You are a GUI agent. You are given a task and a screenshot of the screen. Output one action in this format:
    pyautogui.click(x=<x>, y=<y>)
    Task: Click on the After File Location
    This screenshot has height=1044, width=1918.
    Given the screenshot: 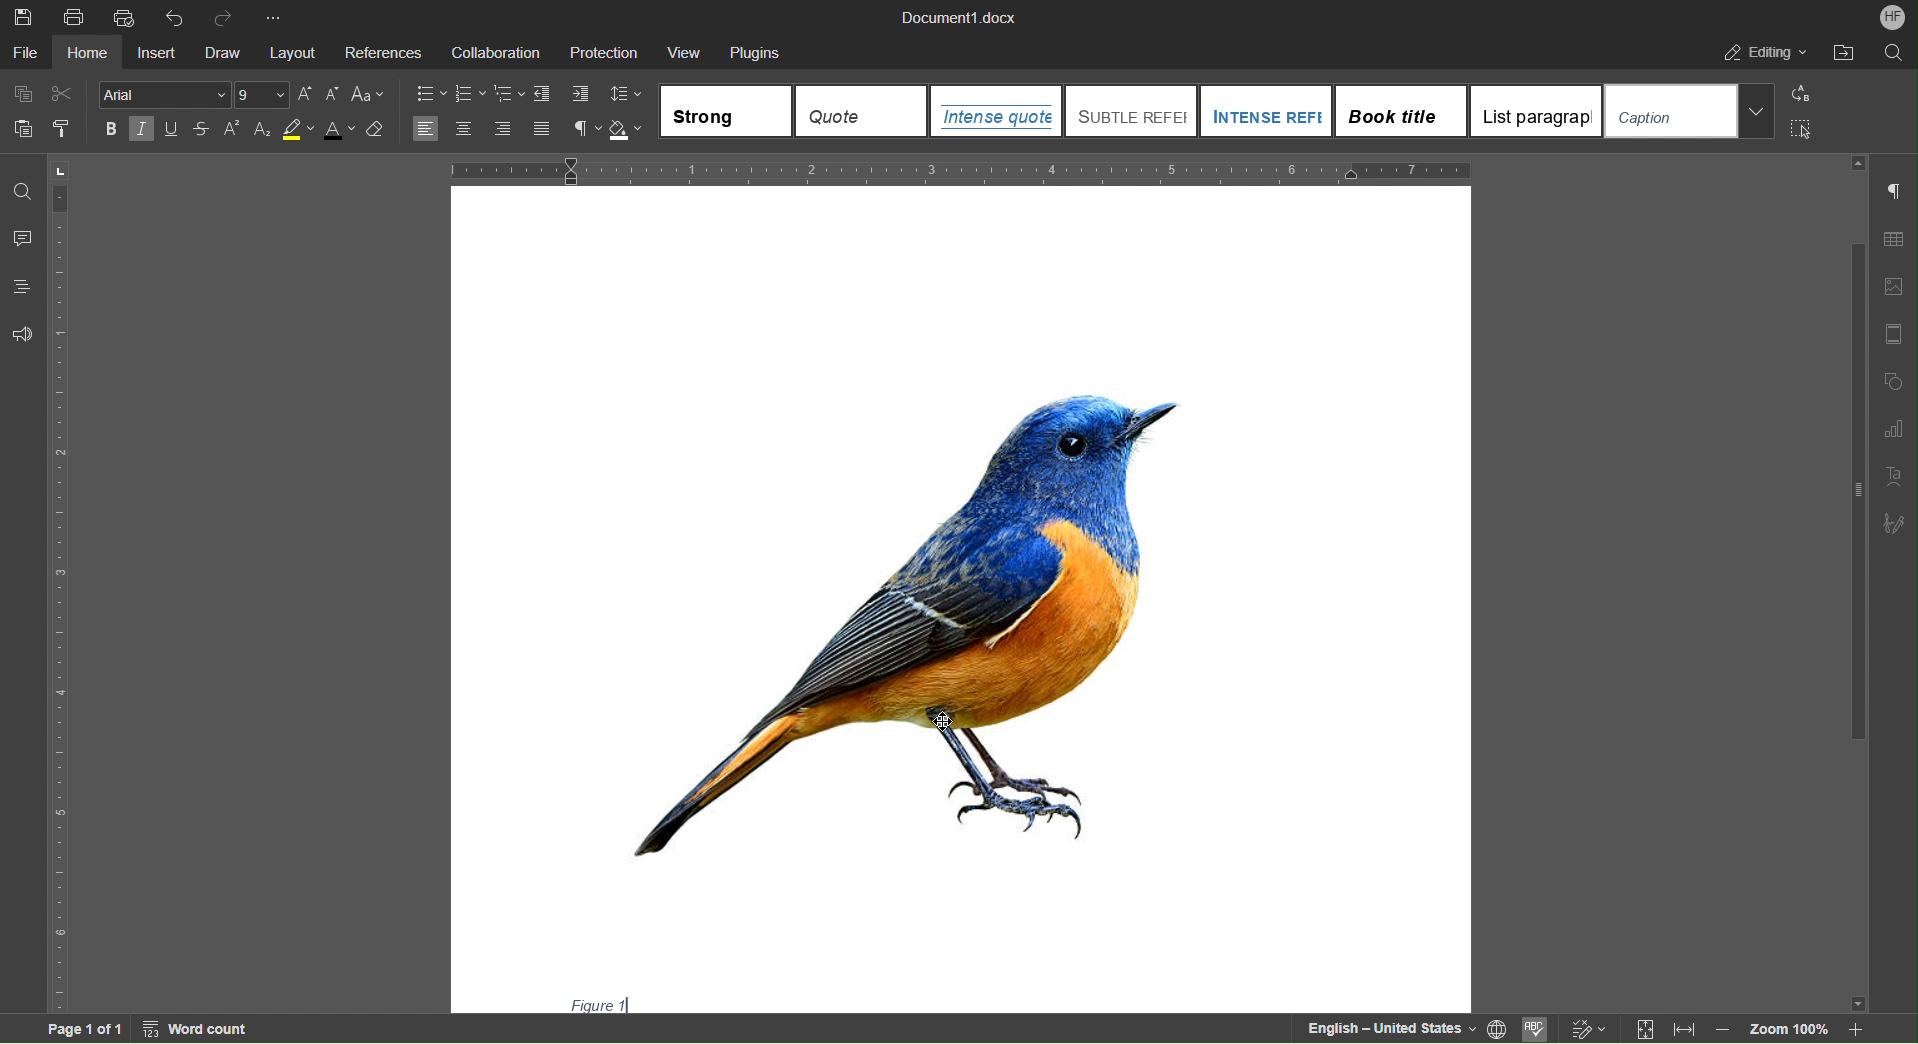 What is the action you would take?
    pyautogui.click(x=1842, y=51)
    